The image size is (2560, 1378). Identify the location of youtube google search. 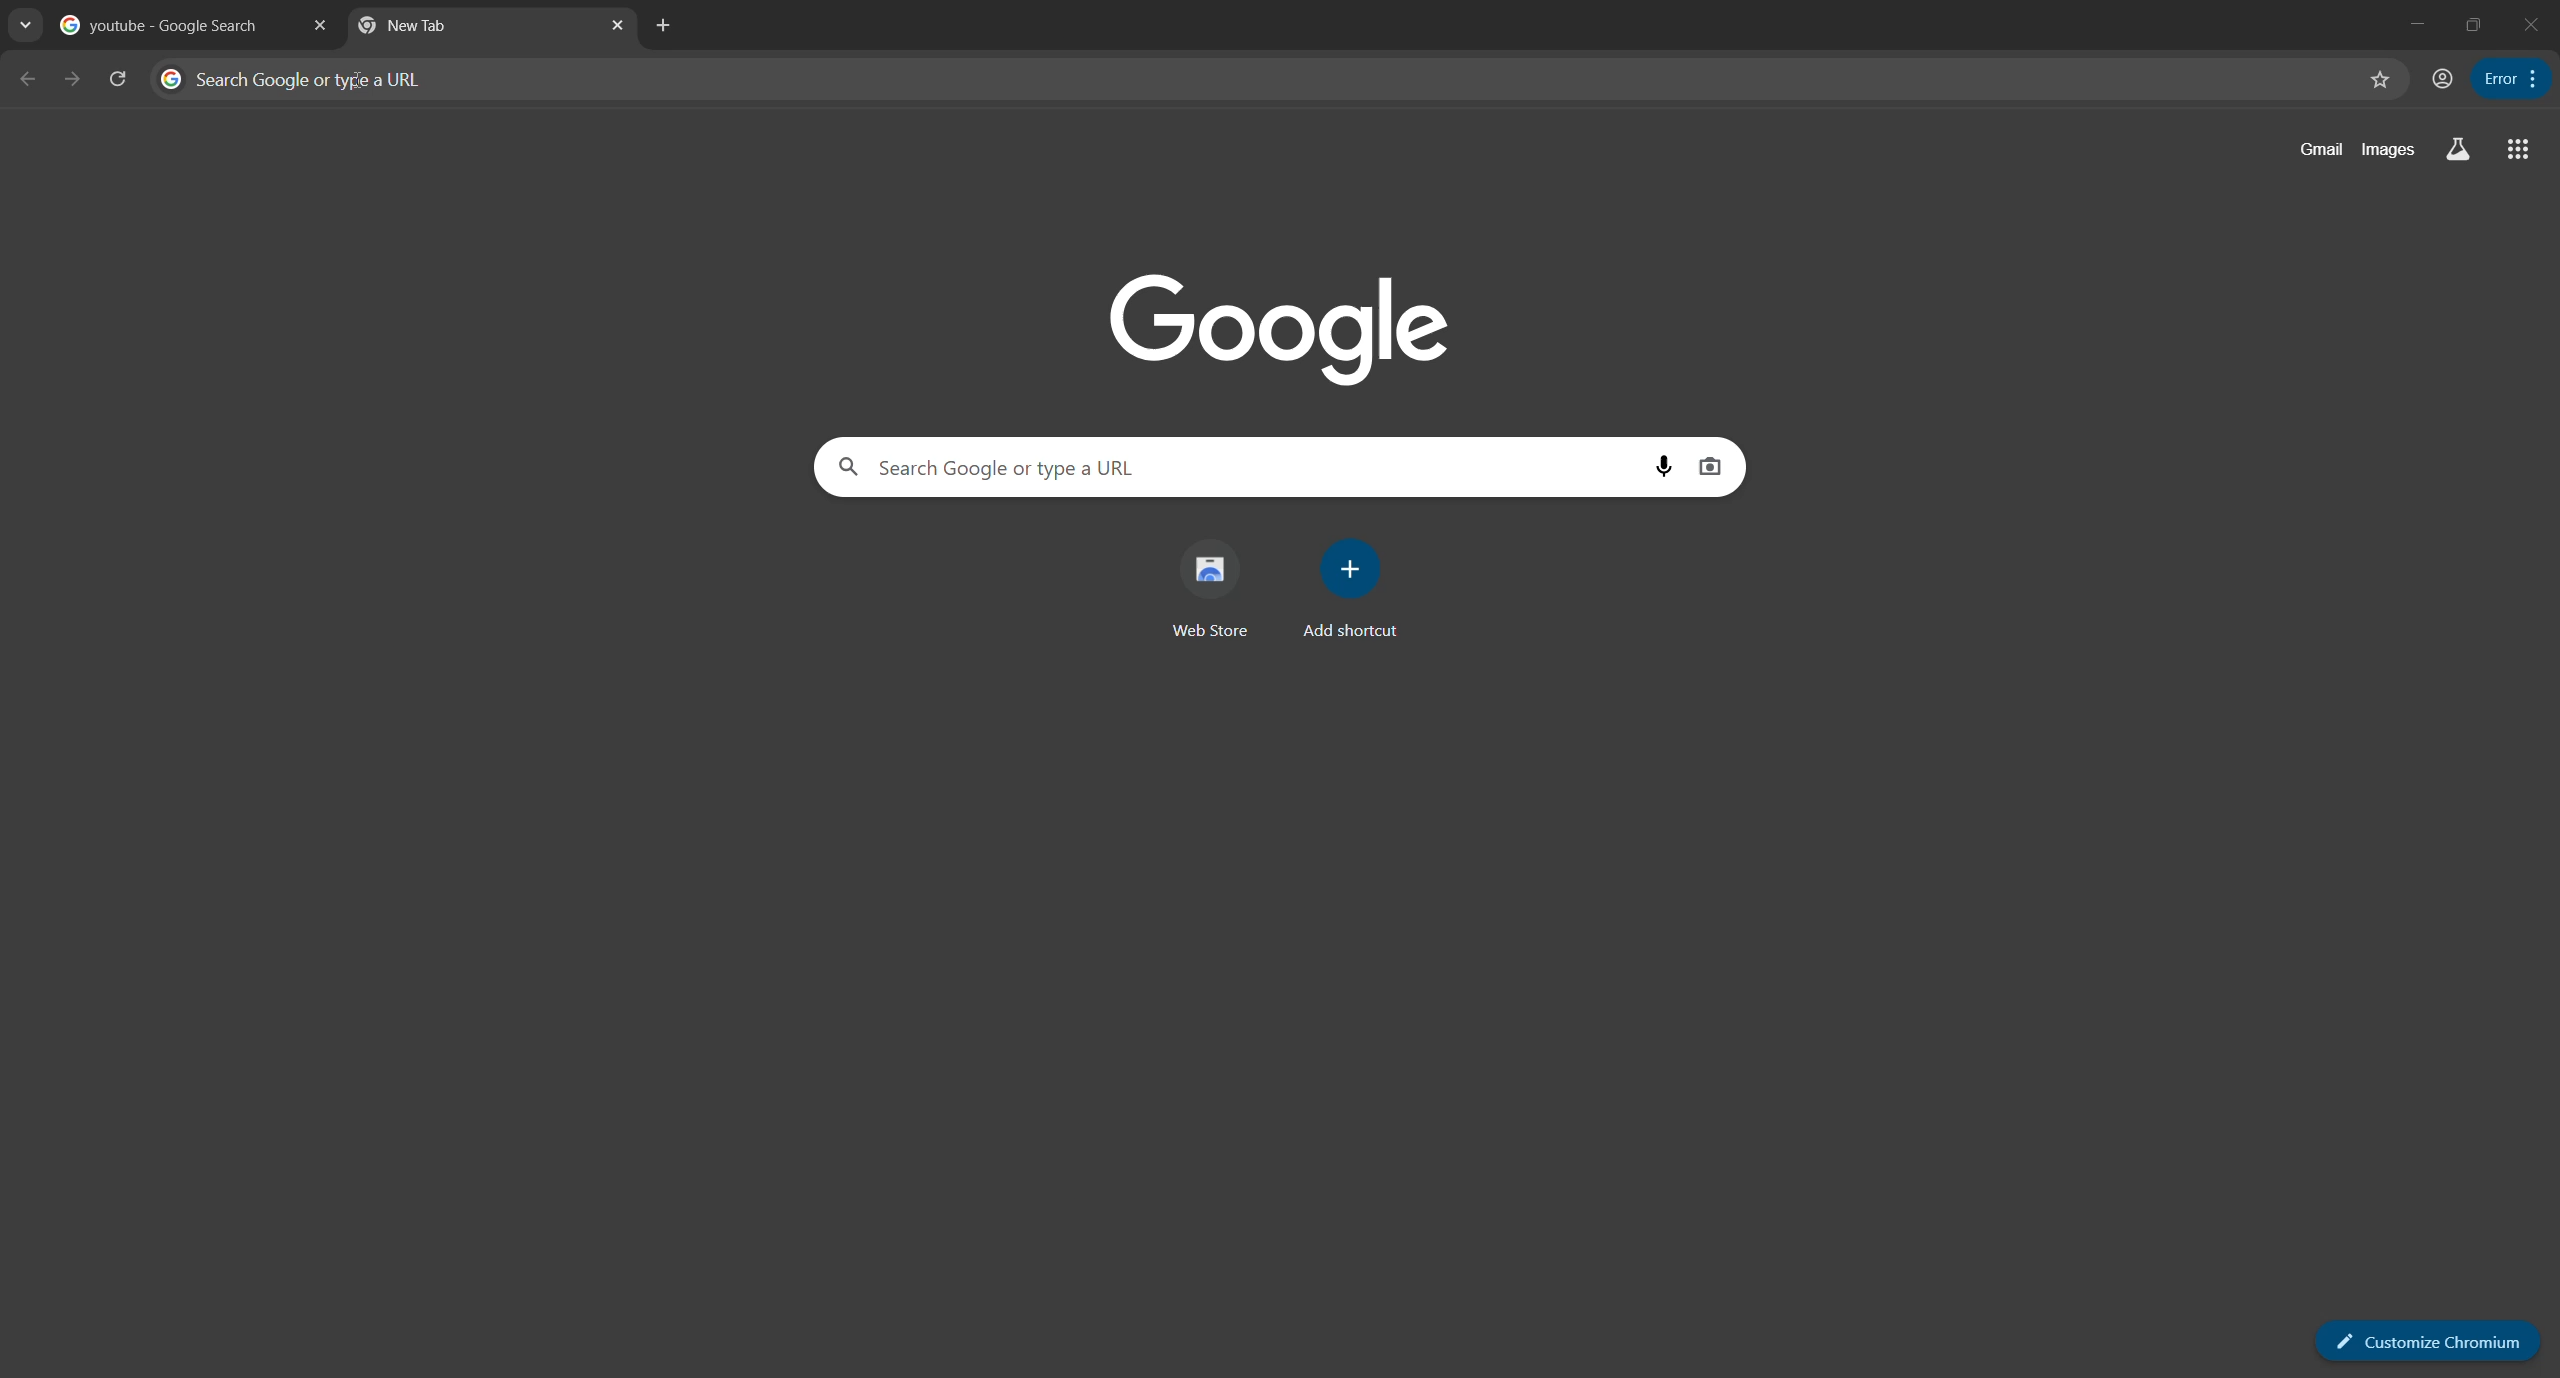
(164, 29).